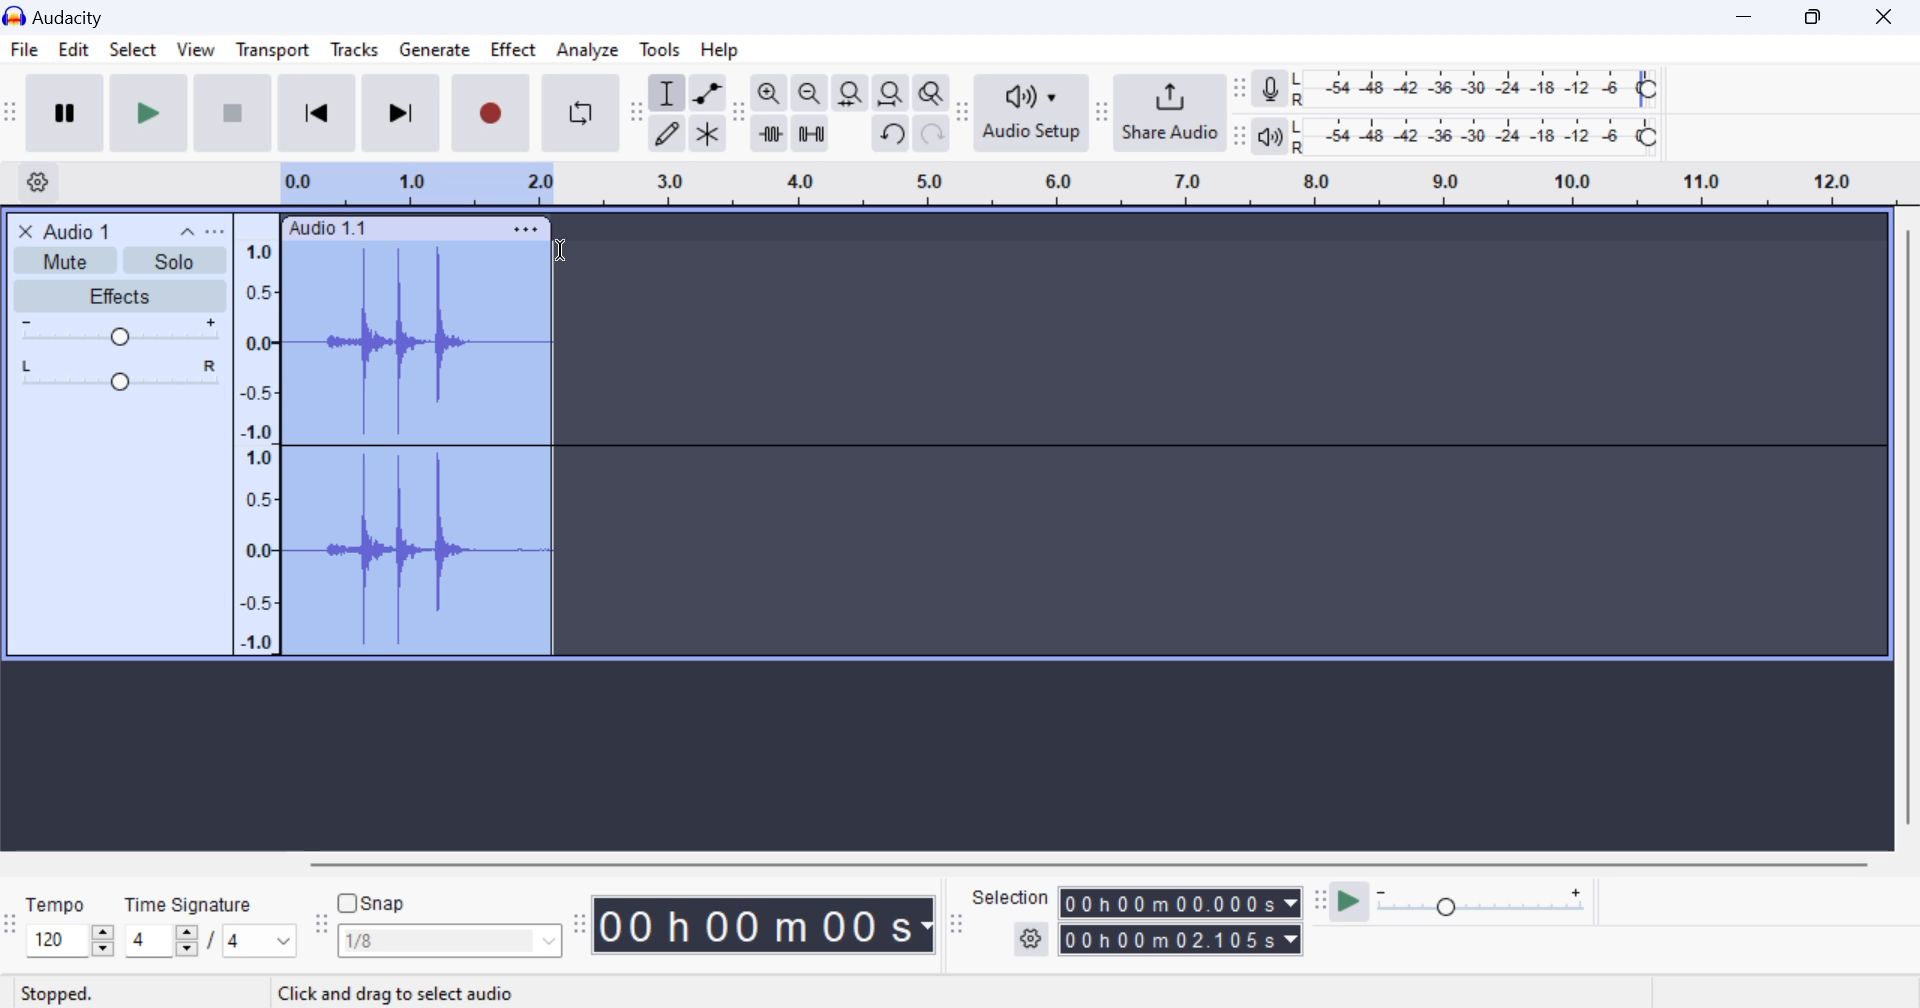 This screenshot has width=1920, height=1008. What do you see at coordinates (73, 53) in the screenshot?
I see `Edit` at bounding box center [73, 53].